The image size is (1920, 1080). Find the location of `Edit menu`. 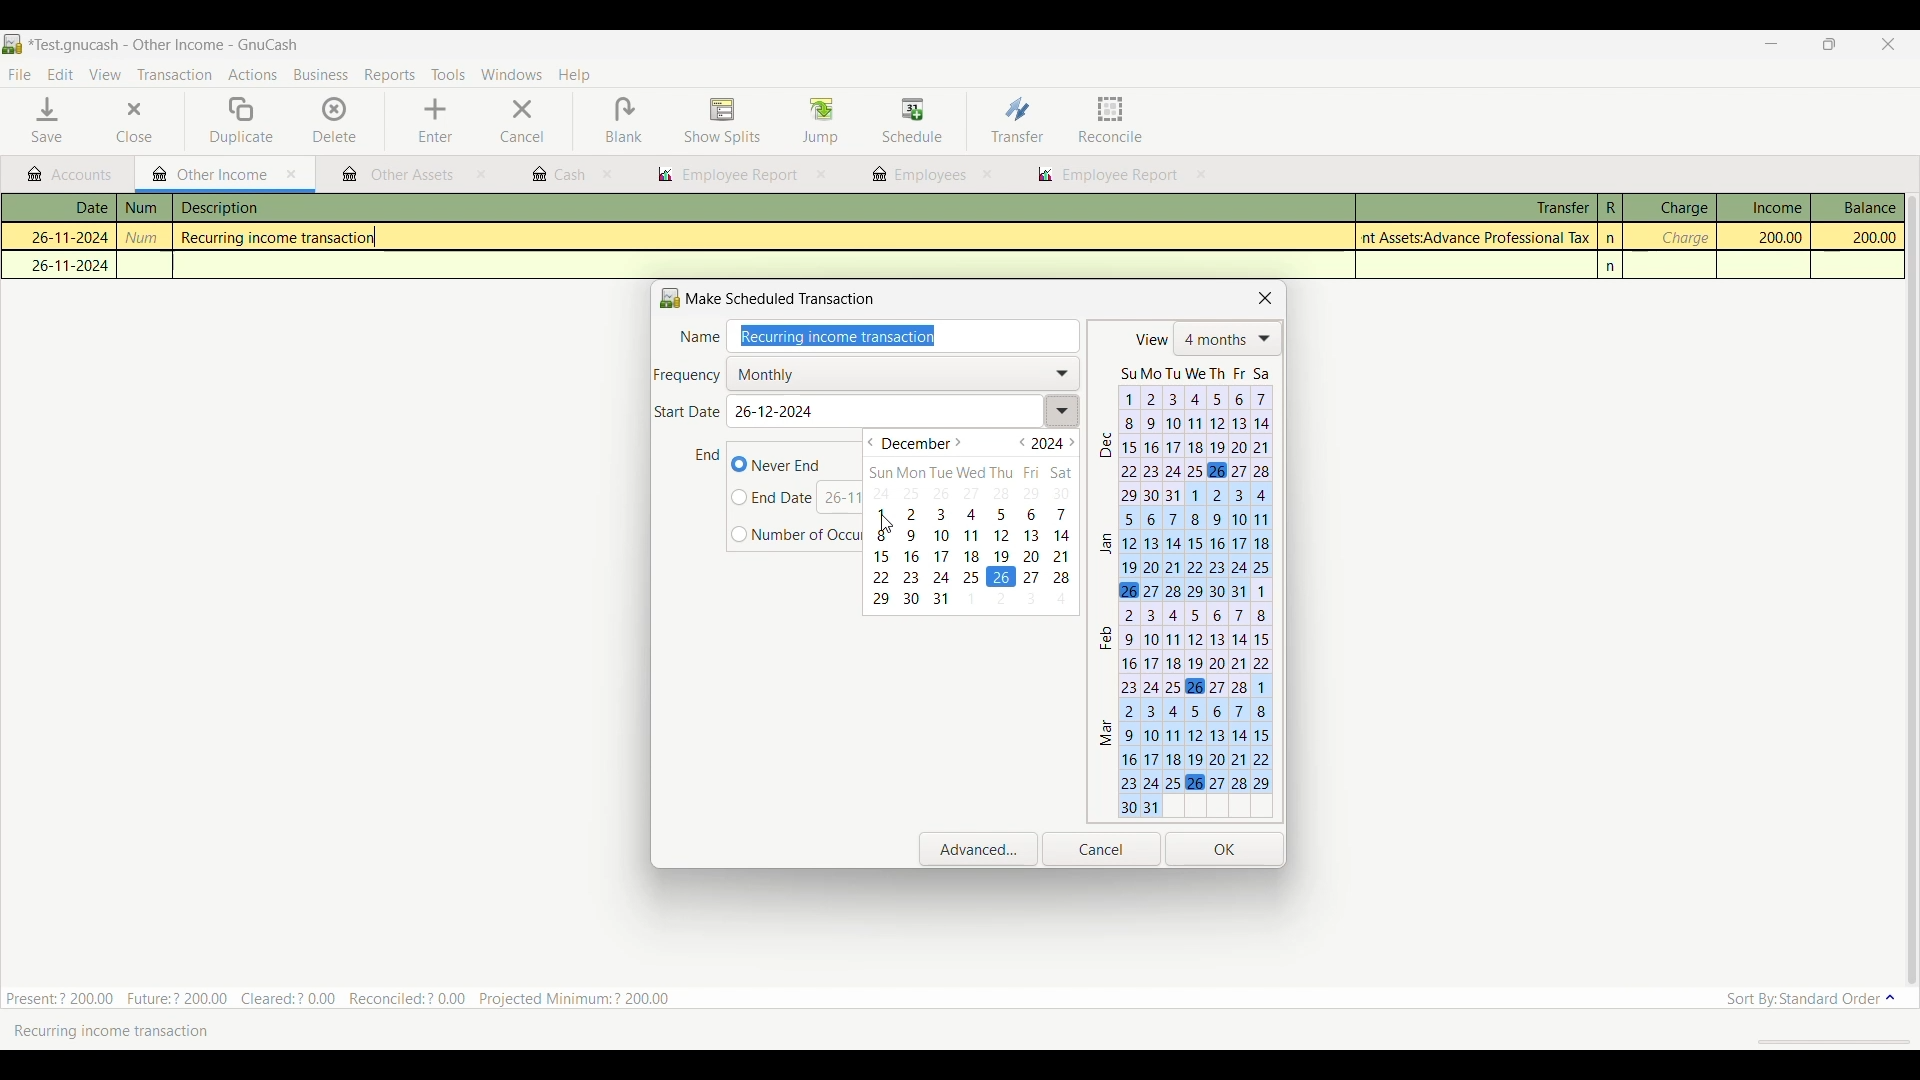

Edit menu is located at coordinates (60, 75).